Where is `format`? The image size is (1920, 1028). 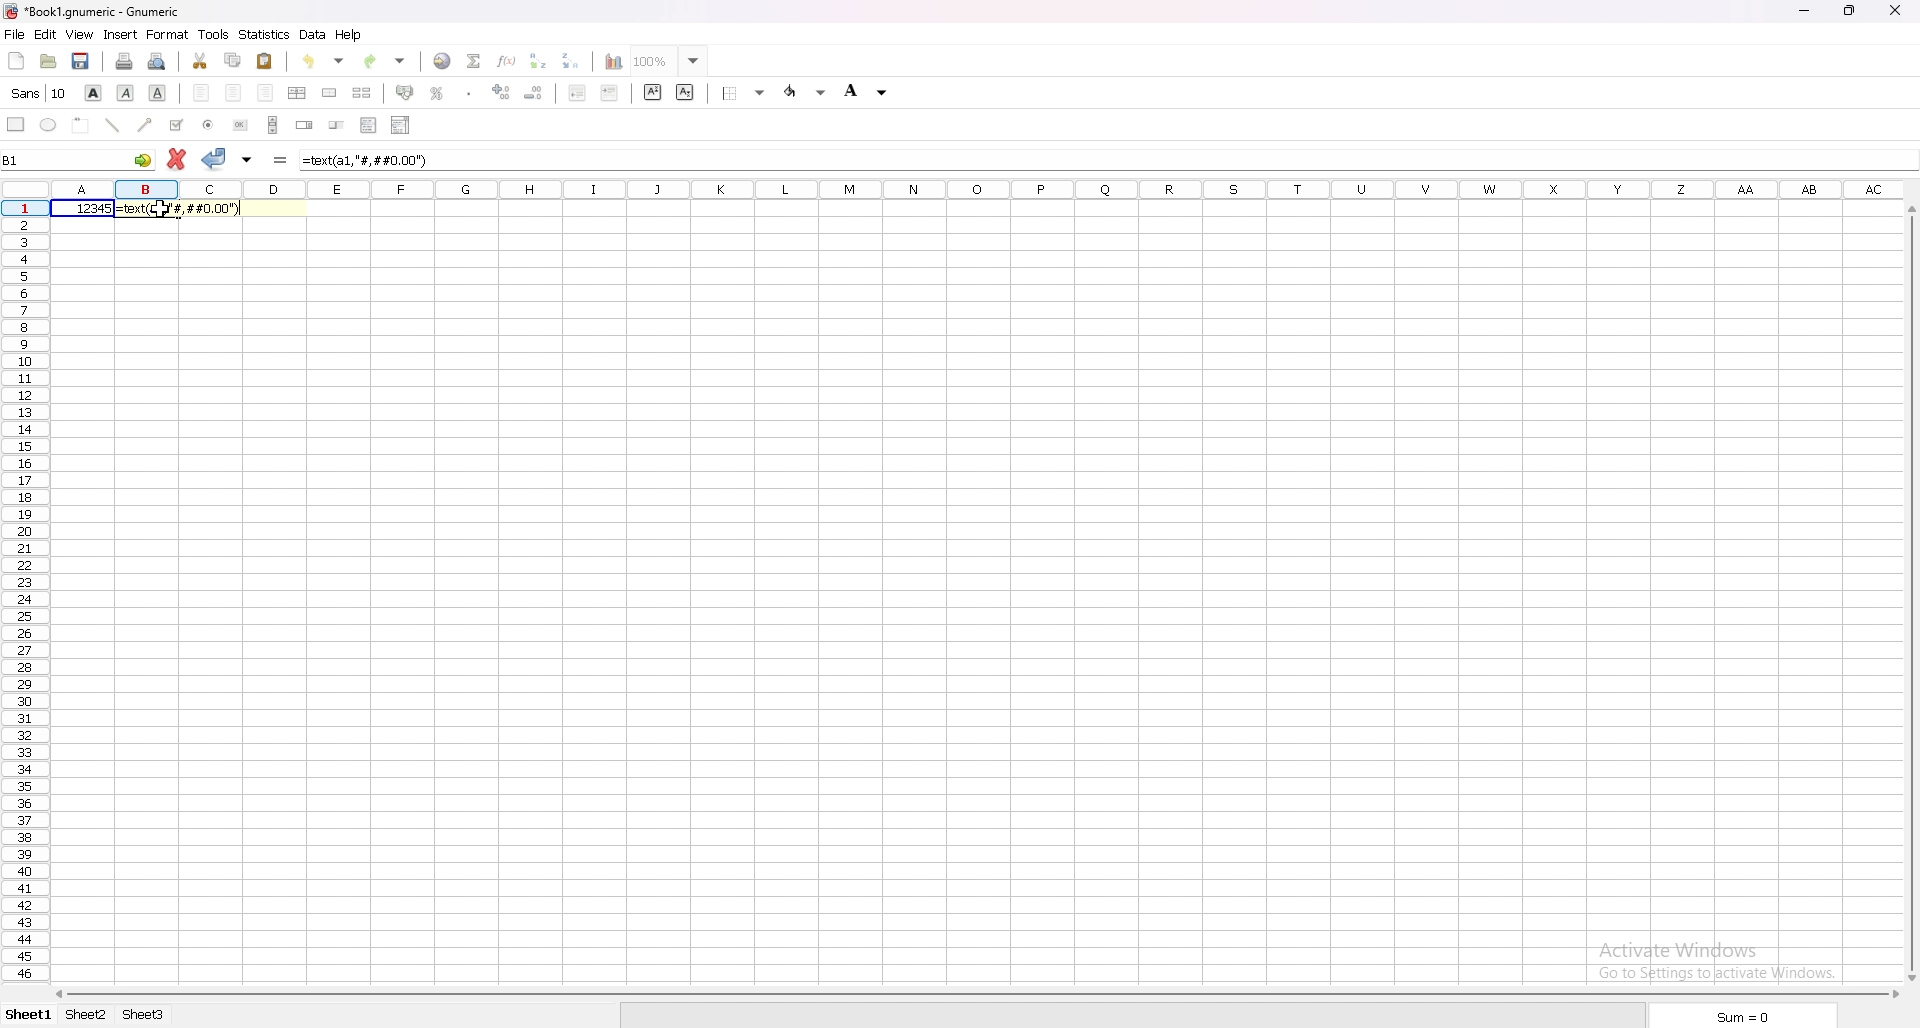 format is located at coordinates (167, 35).